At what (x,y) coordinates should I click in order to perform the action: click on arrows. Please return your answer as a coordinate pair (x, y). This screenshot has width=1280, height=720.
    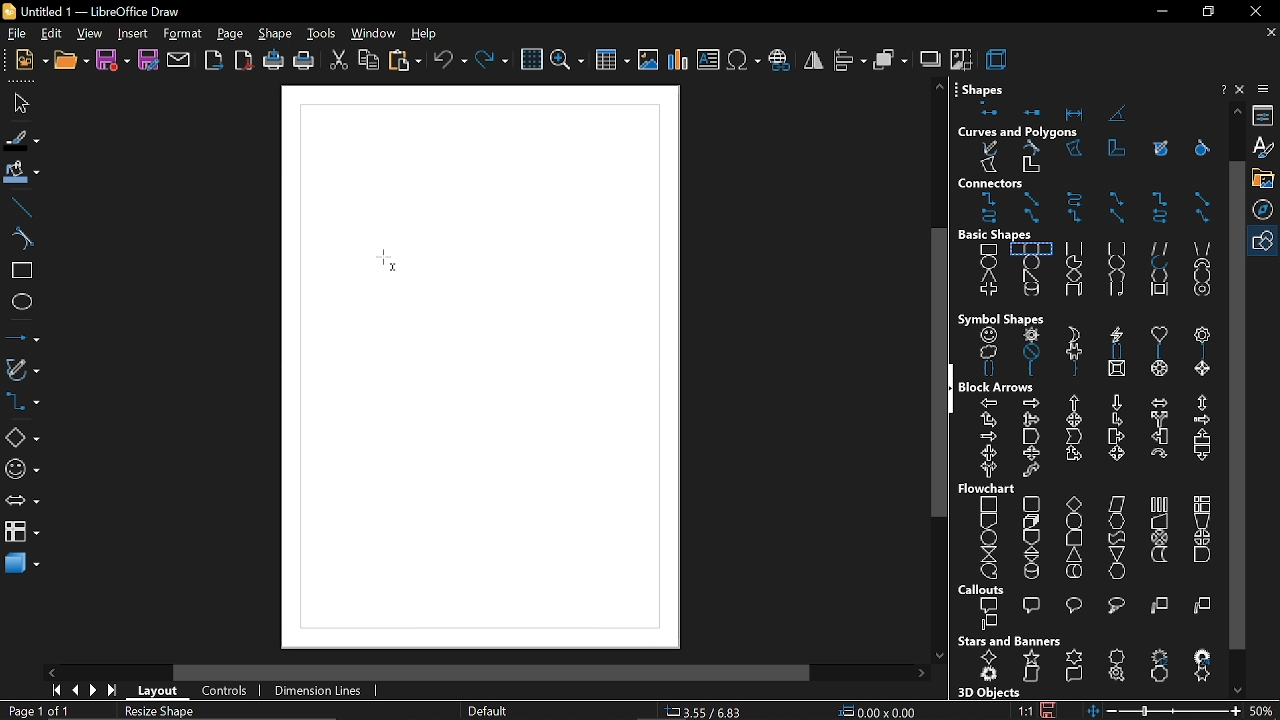
    Looking at the image, I should click on (21, 503).